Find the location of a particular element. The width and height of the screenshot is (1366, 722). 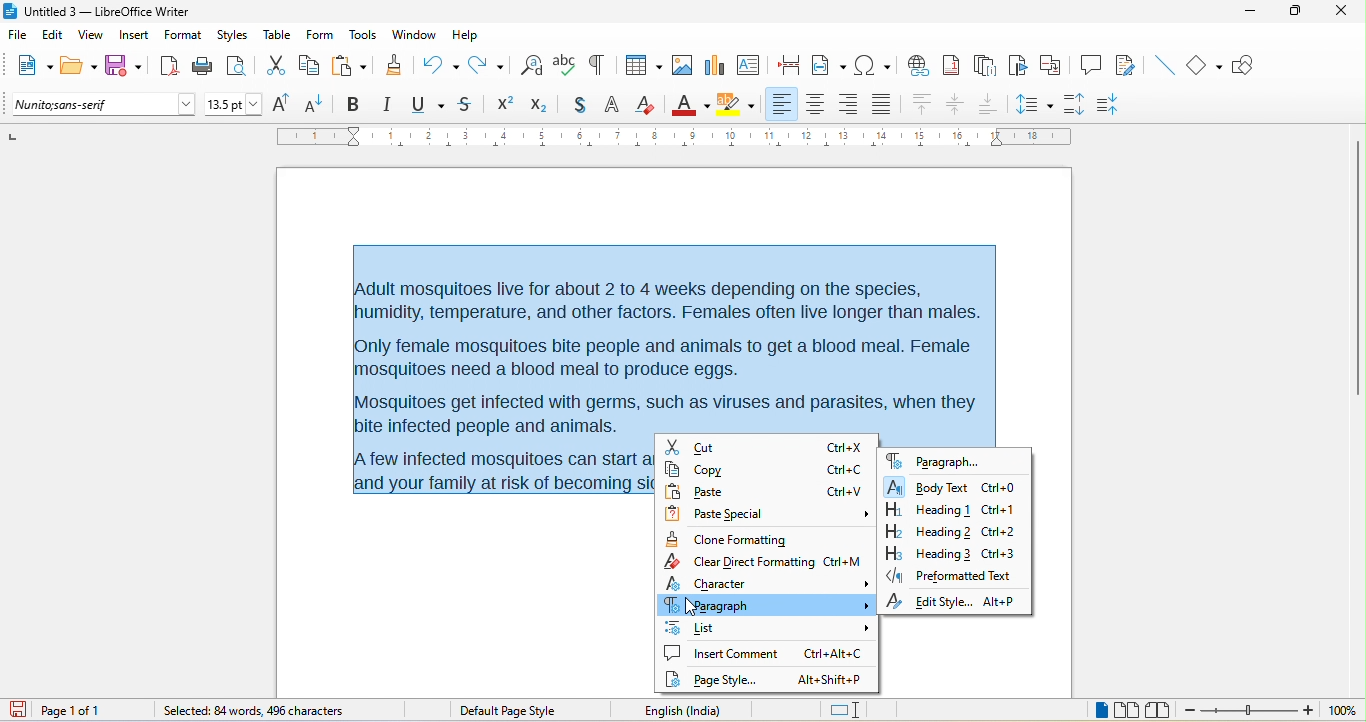

increase paragraph spacing is located at coordinates (1073, 102).